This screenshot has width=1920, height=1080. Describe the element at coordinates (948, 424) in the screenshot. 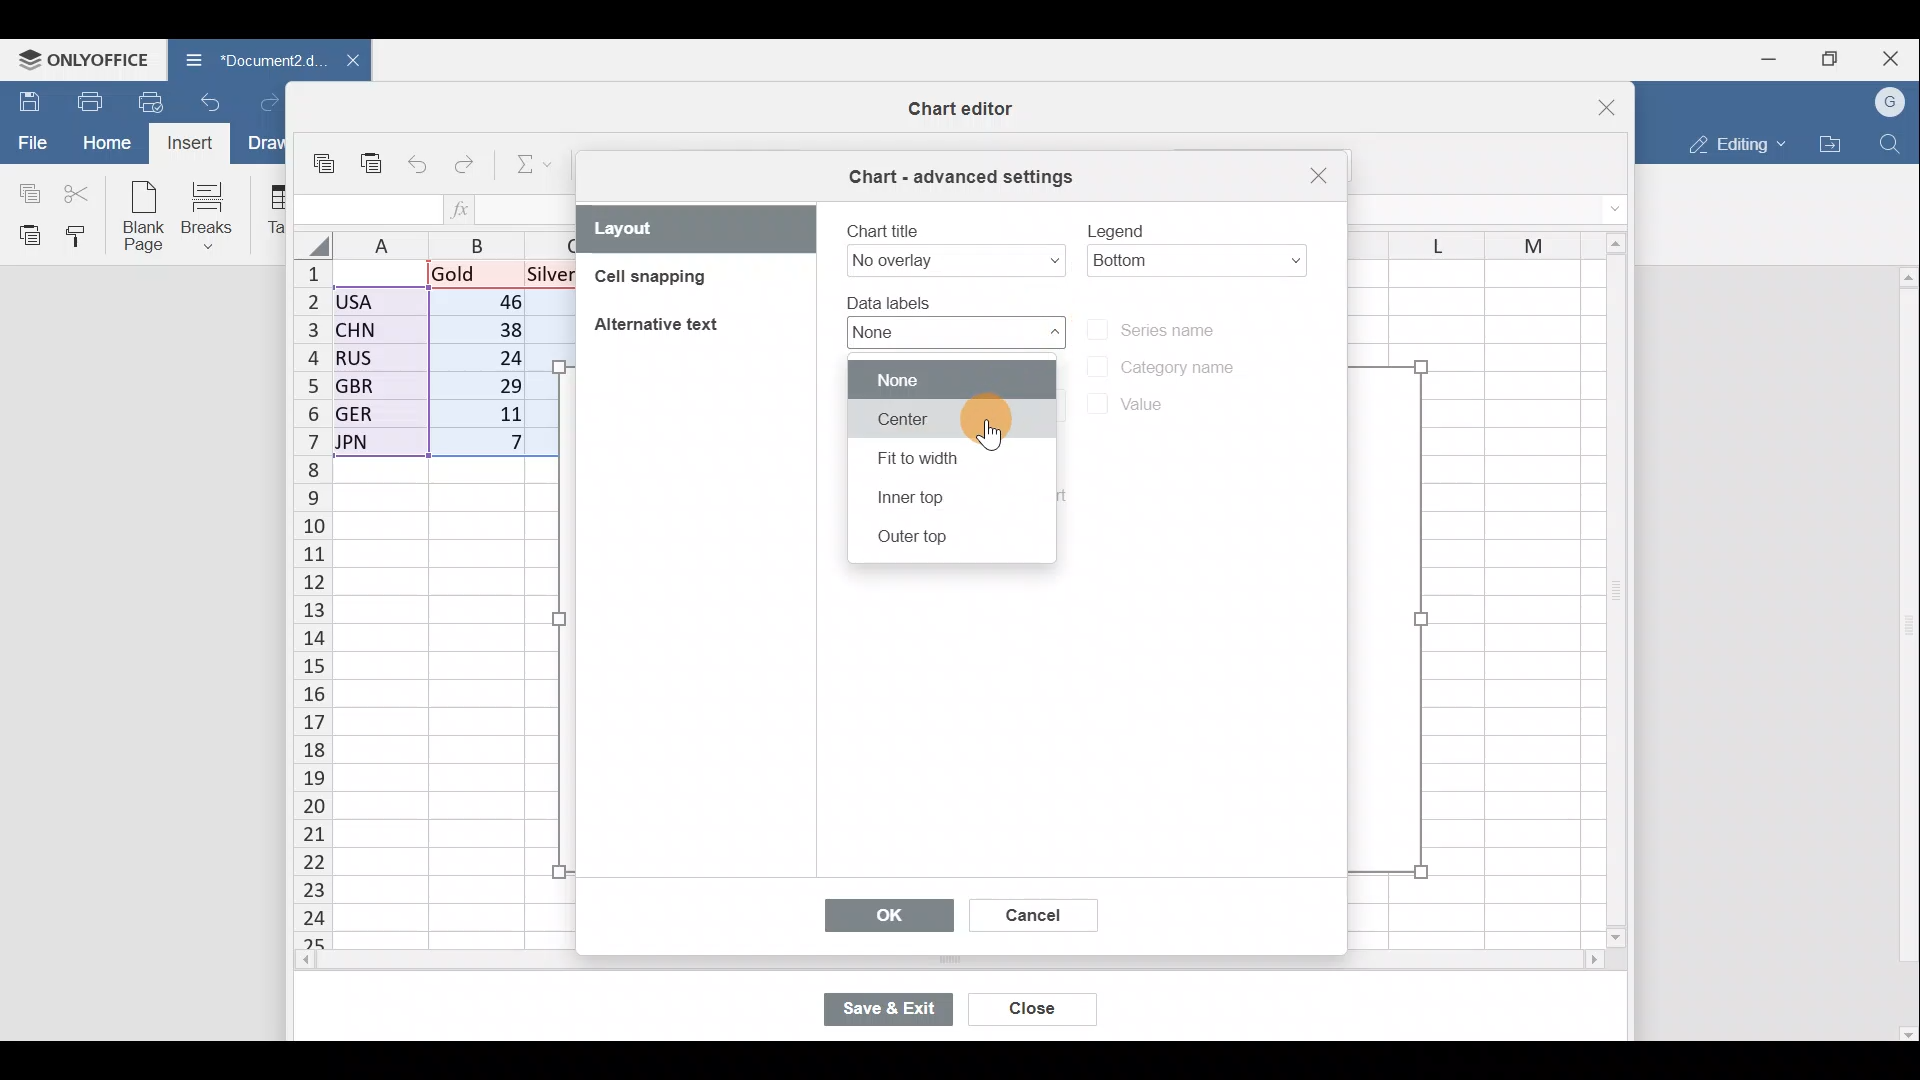

I see `Cursor on center` at that location.